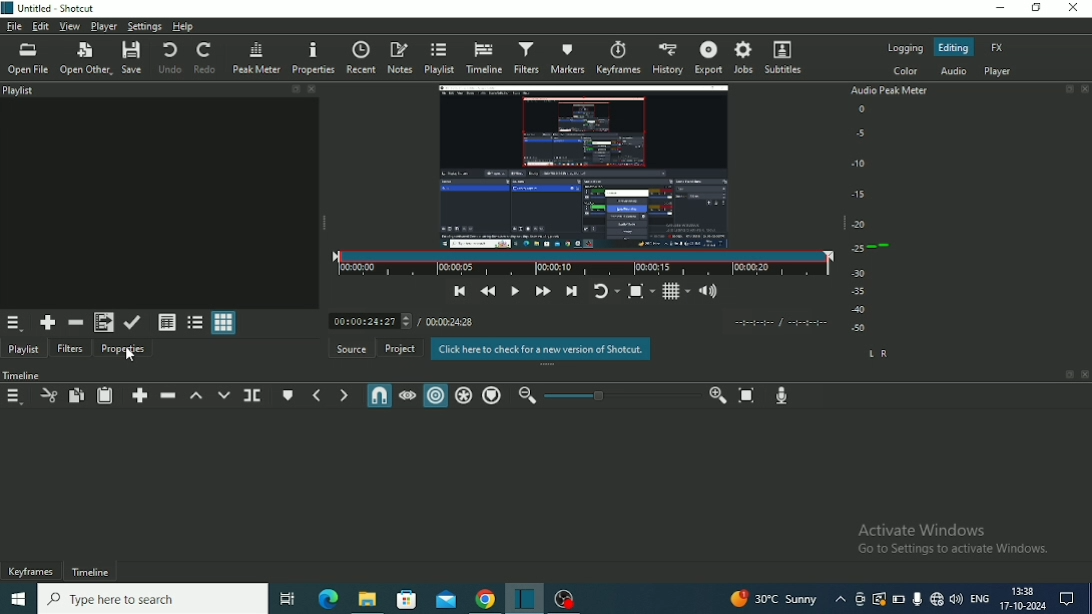 This screenshot has width=1092, height=614. What do you see at coordinates (904, 49) in the screenshot?
I see `Logging` at bounding box center [904, 49].